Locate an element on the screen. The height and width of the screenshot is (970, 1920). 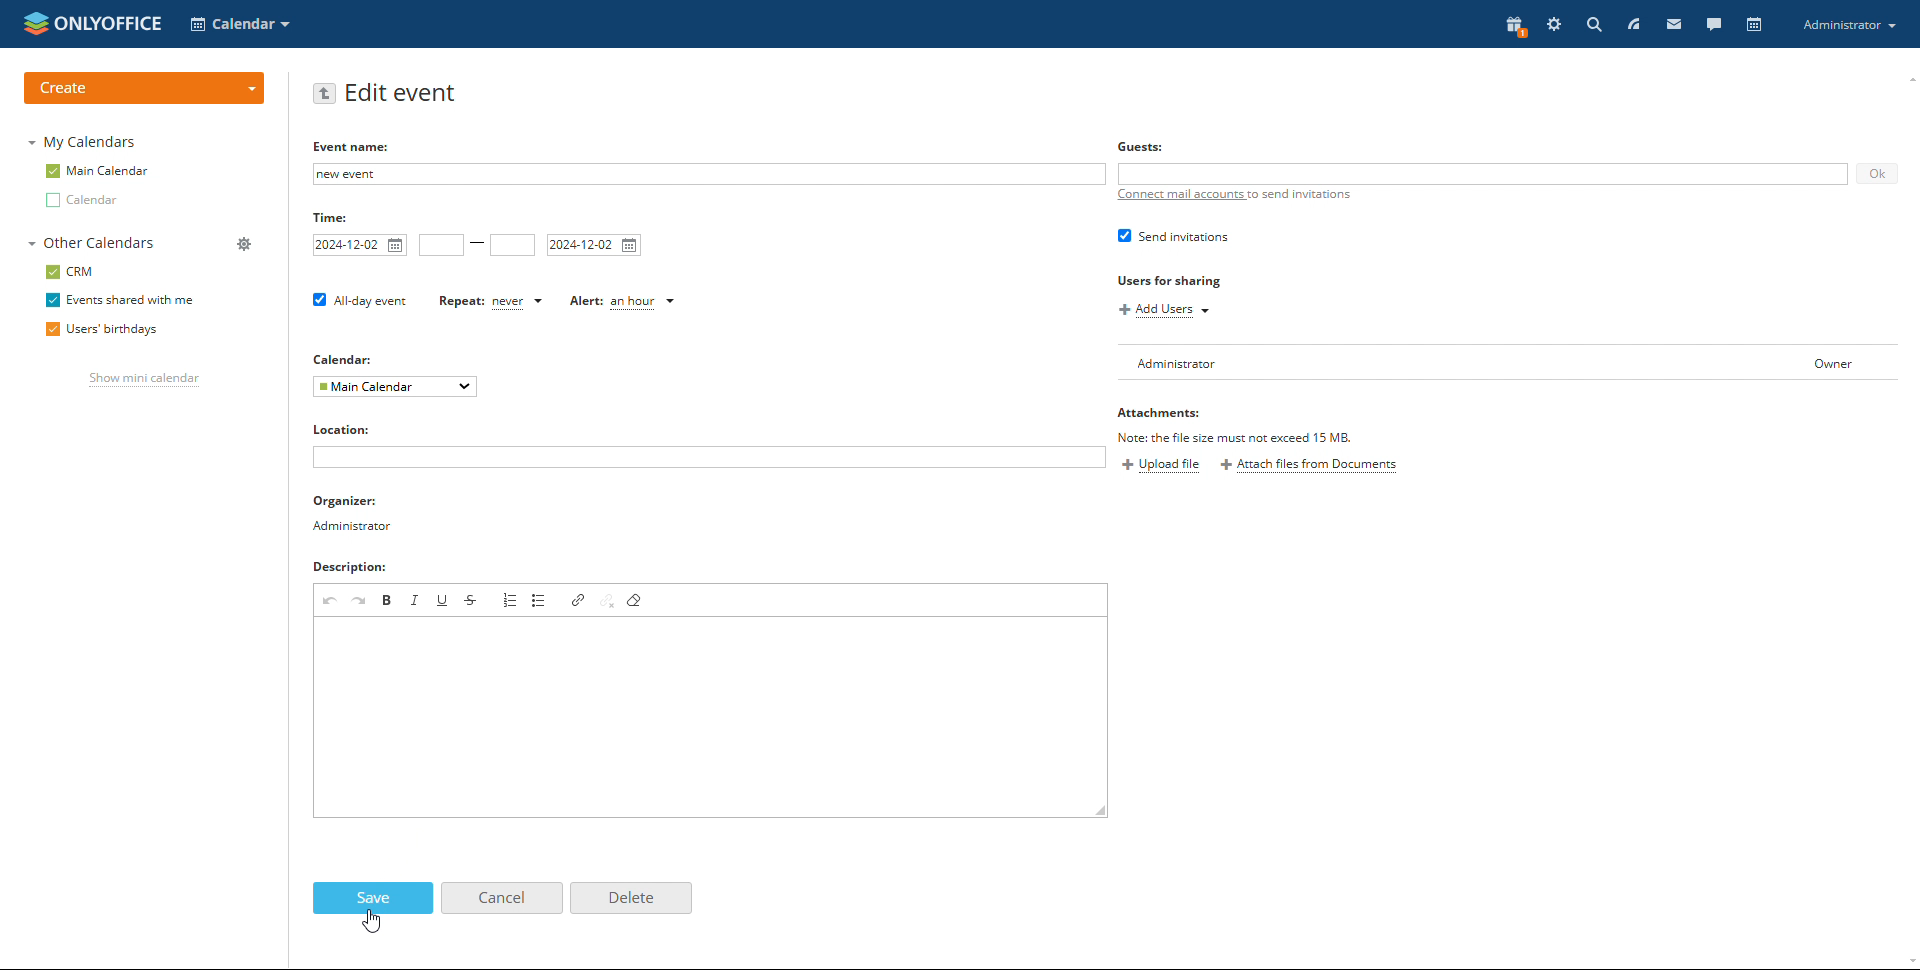
undo is located at coordinates (329, 600).